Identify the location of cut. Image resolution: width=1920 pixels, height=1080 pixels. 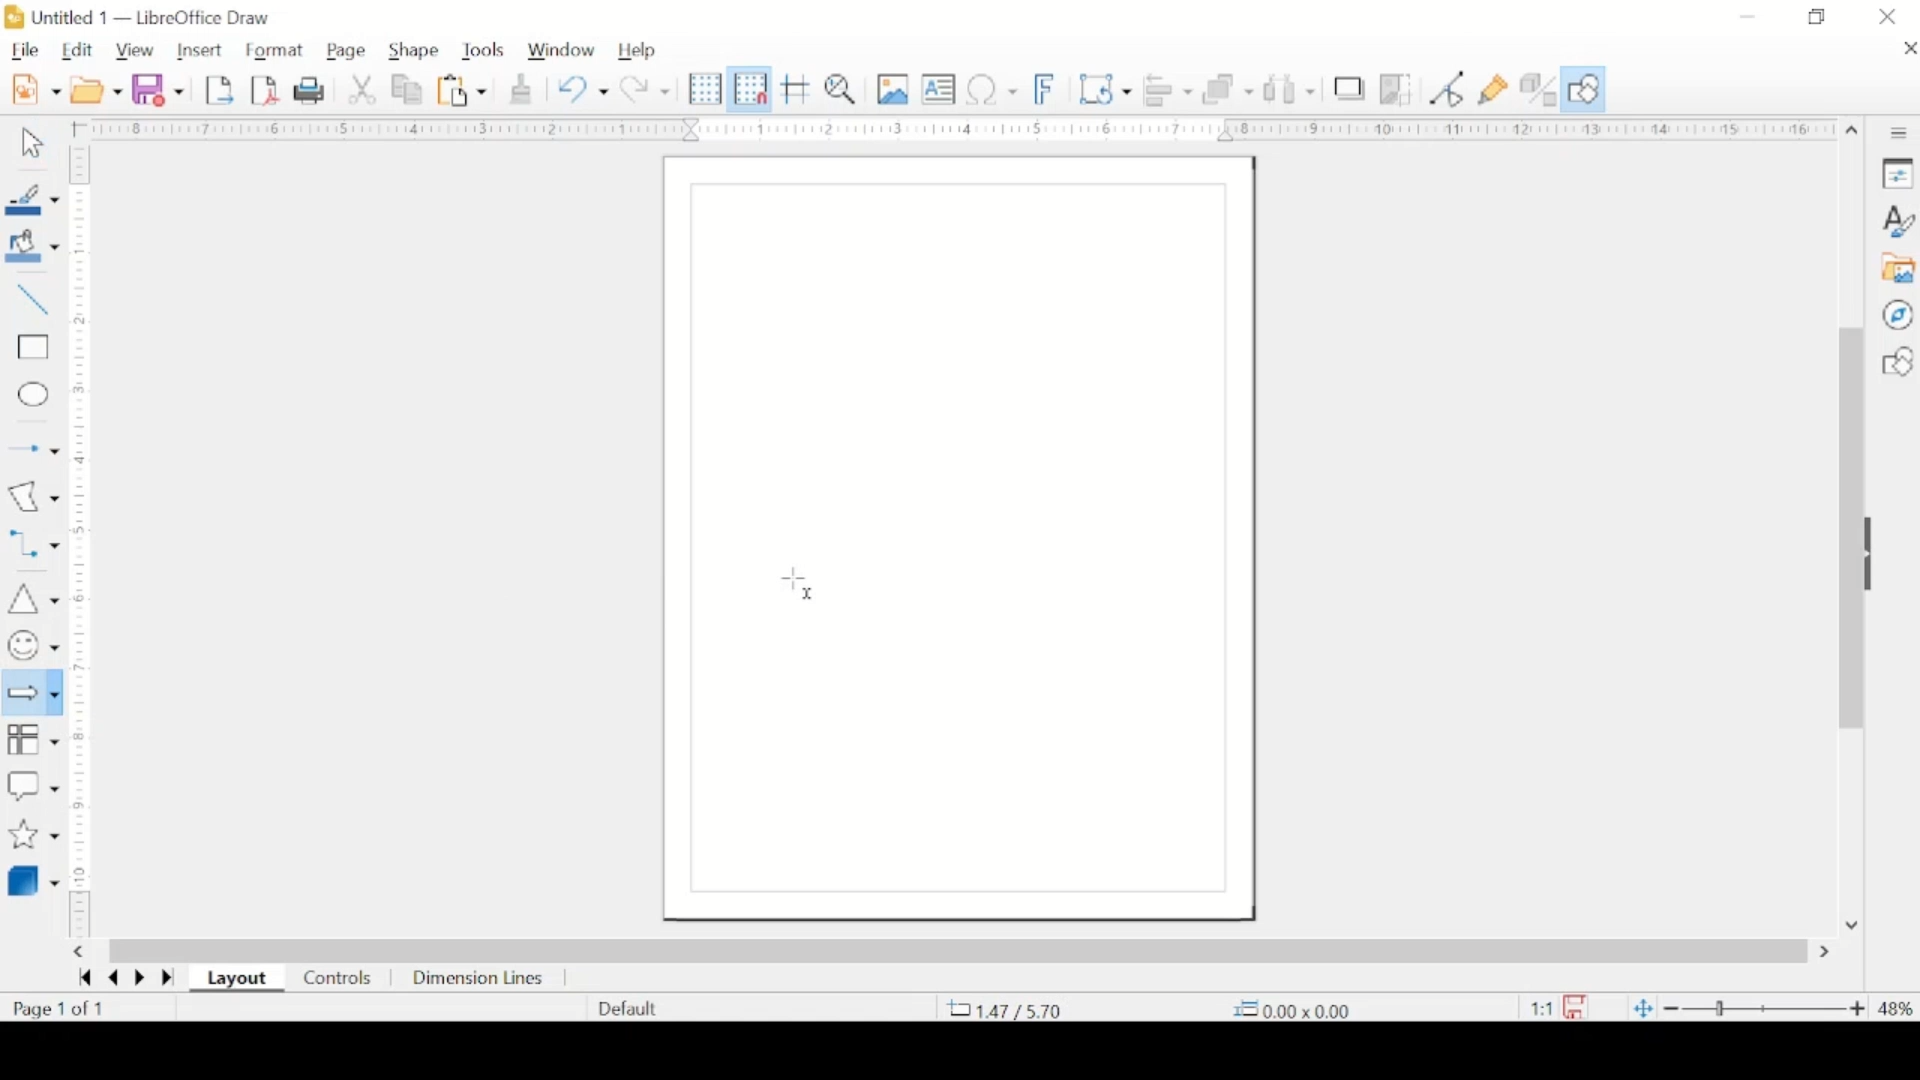
(362, 89).